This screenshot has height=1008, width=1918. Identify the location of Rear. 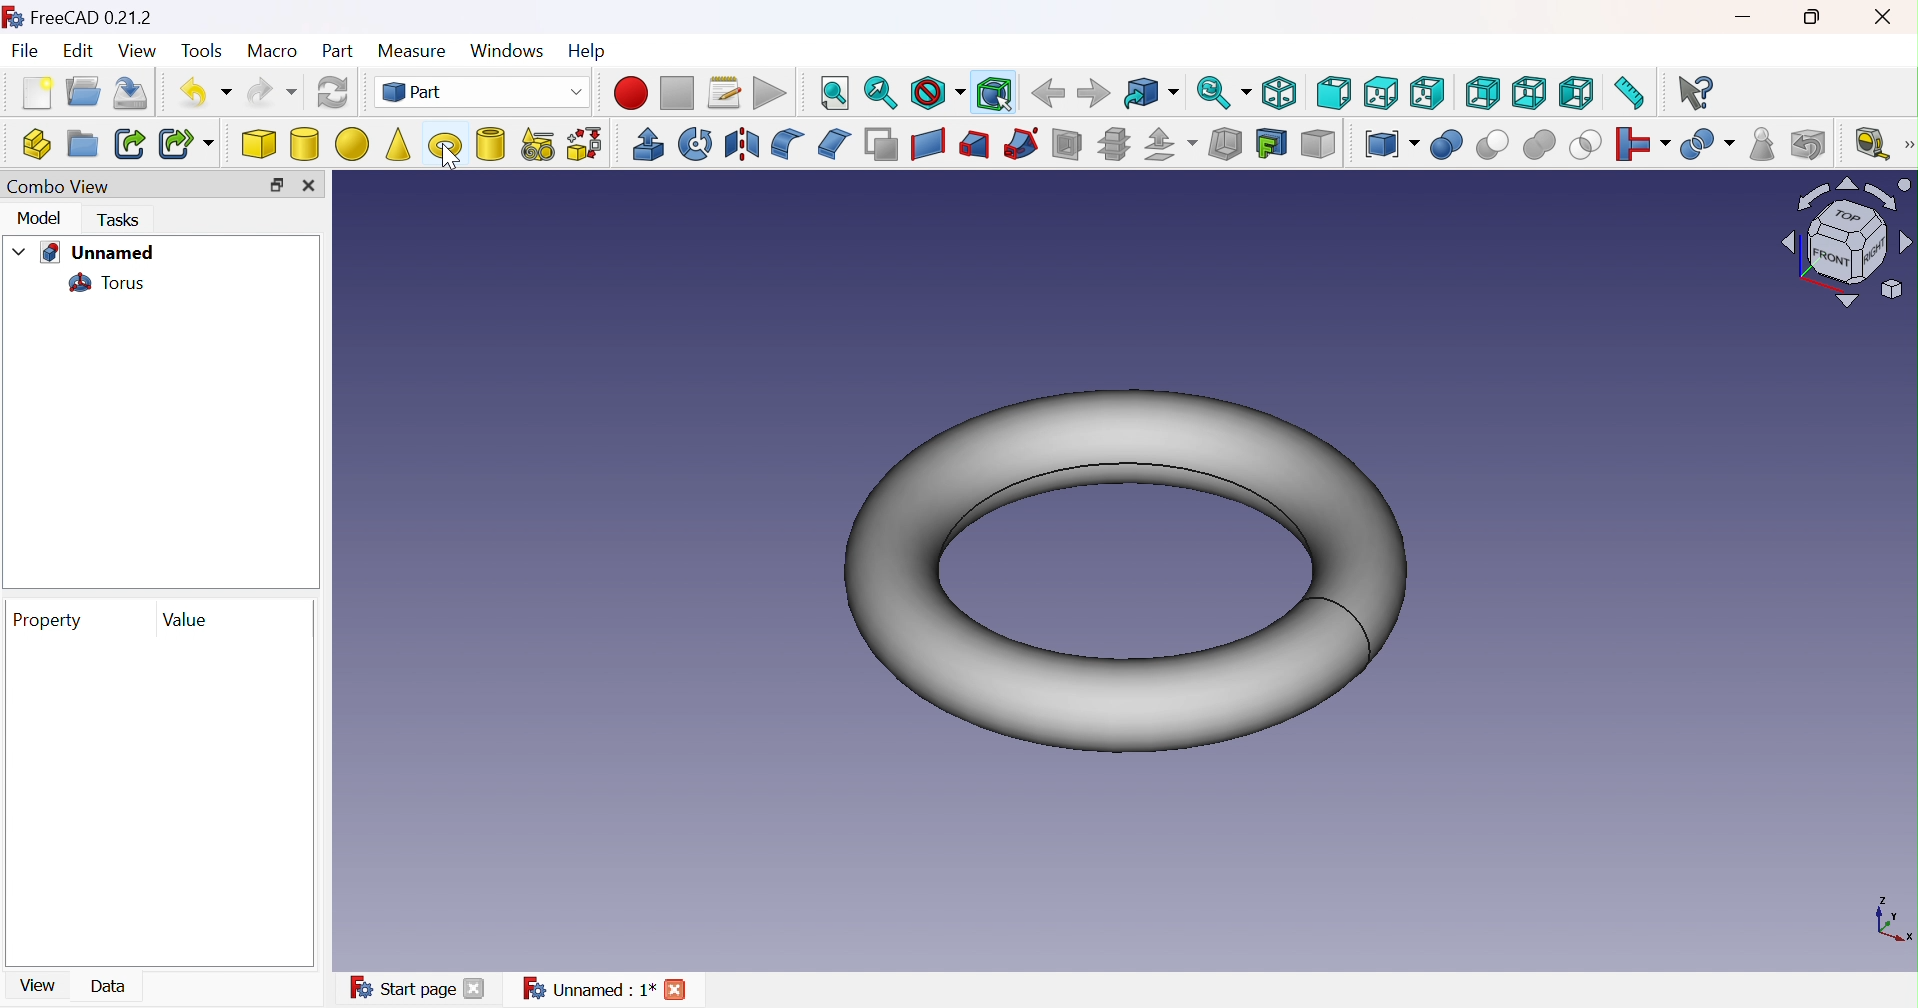
(1482, 94).